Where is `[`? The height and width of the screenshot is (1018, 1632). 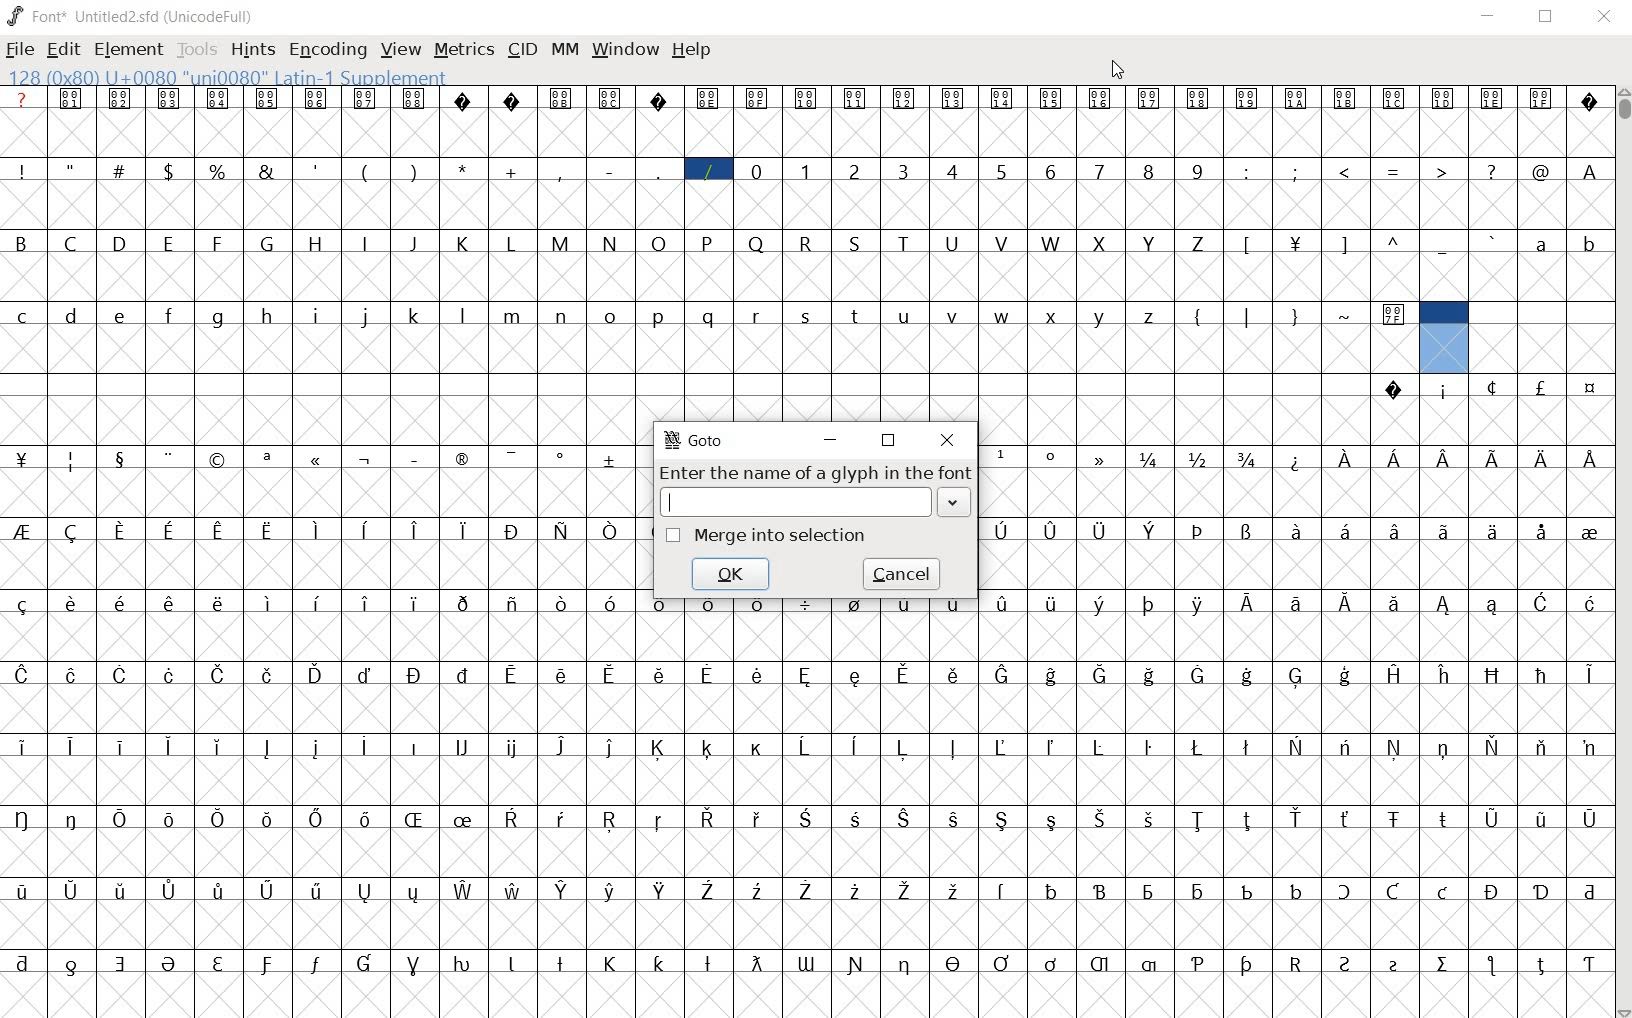
[ is located at coordinates (1248, 243).